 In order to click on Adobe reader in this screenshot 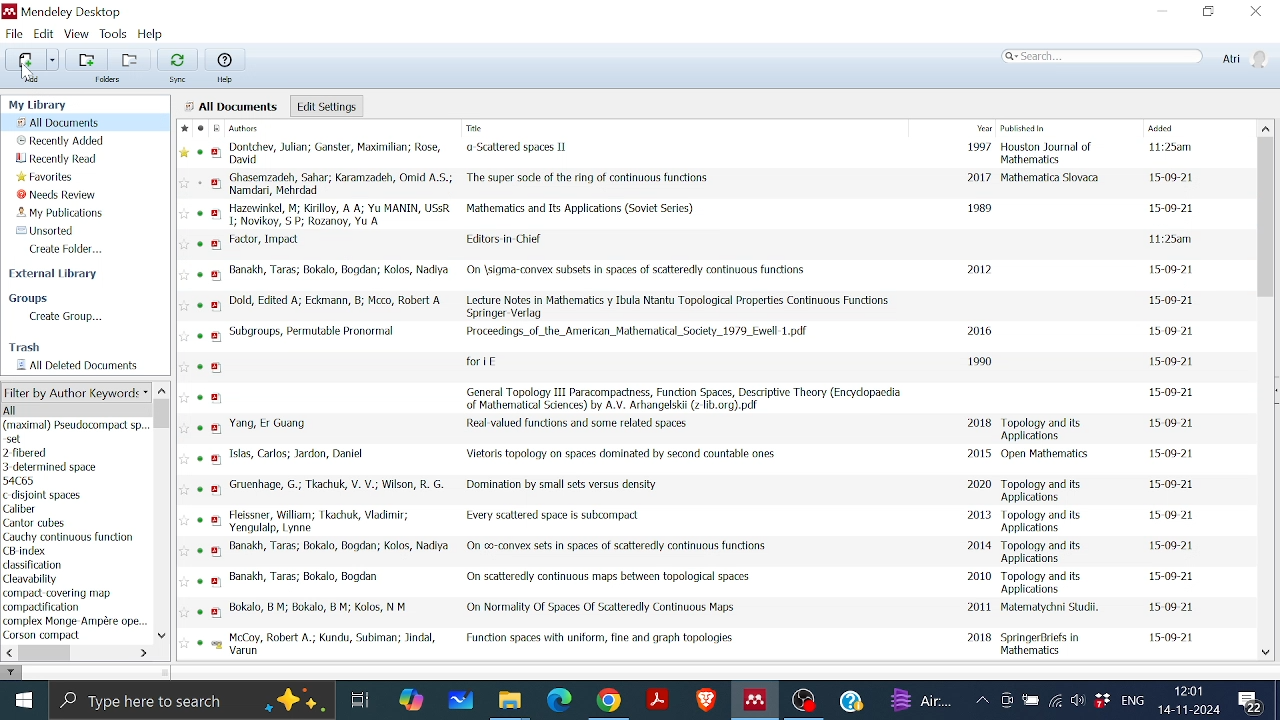, I will do `click(658, 699)`.